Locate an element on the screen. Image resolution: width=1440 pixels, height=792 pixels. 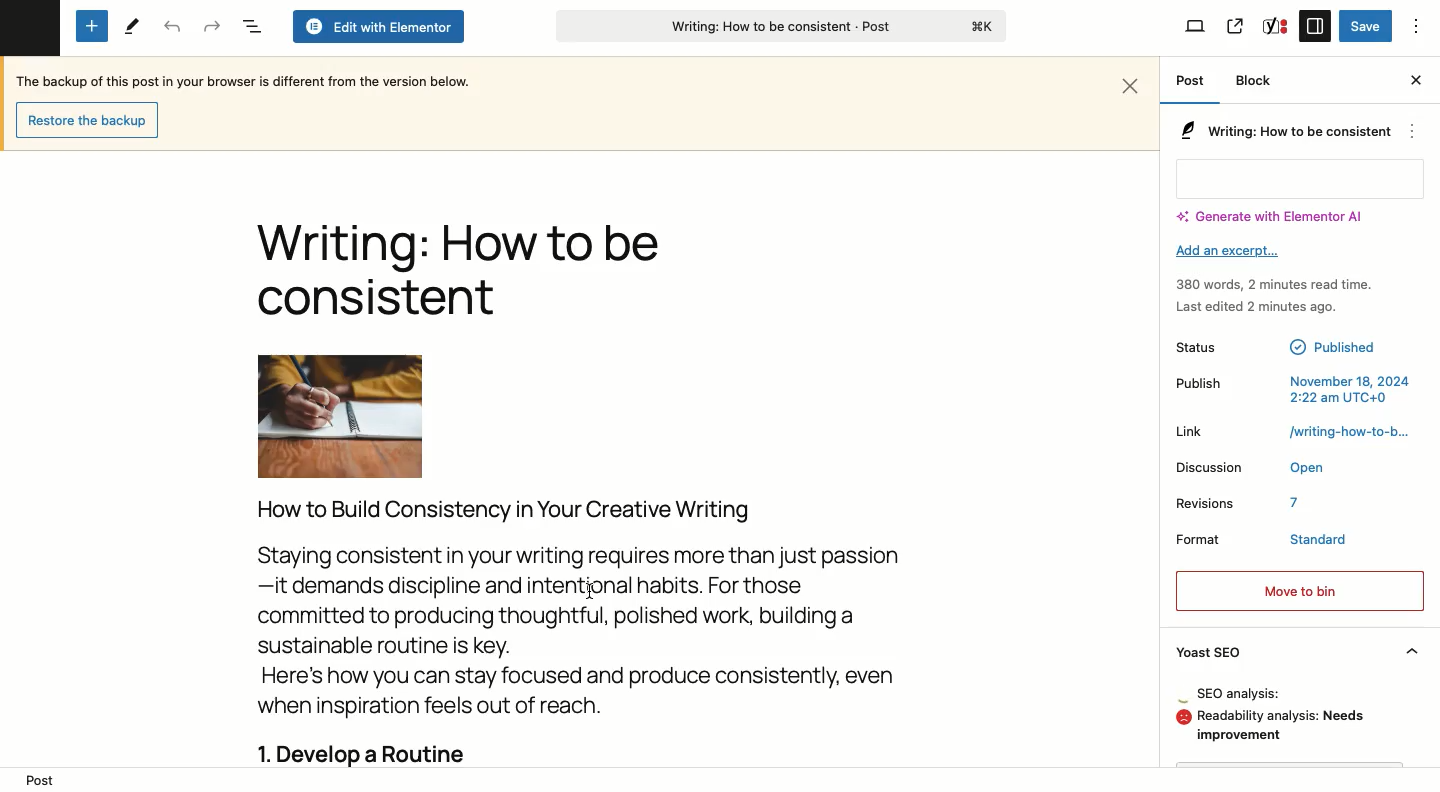
Close is located at coordinates (1132, 83).